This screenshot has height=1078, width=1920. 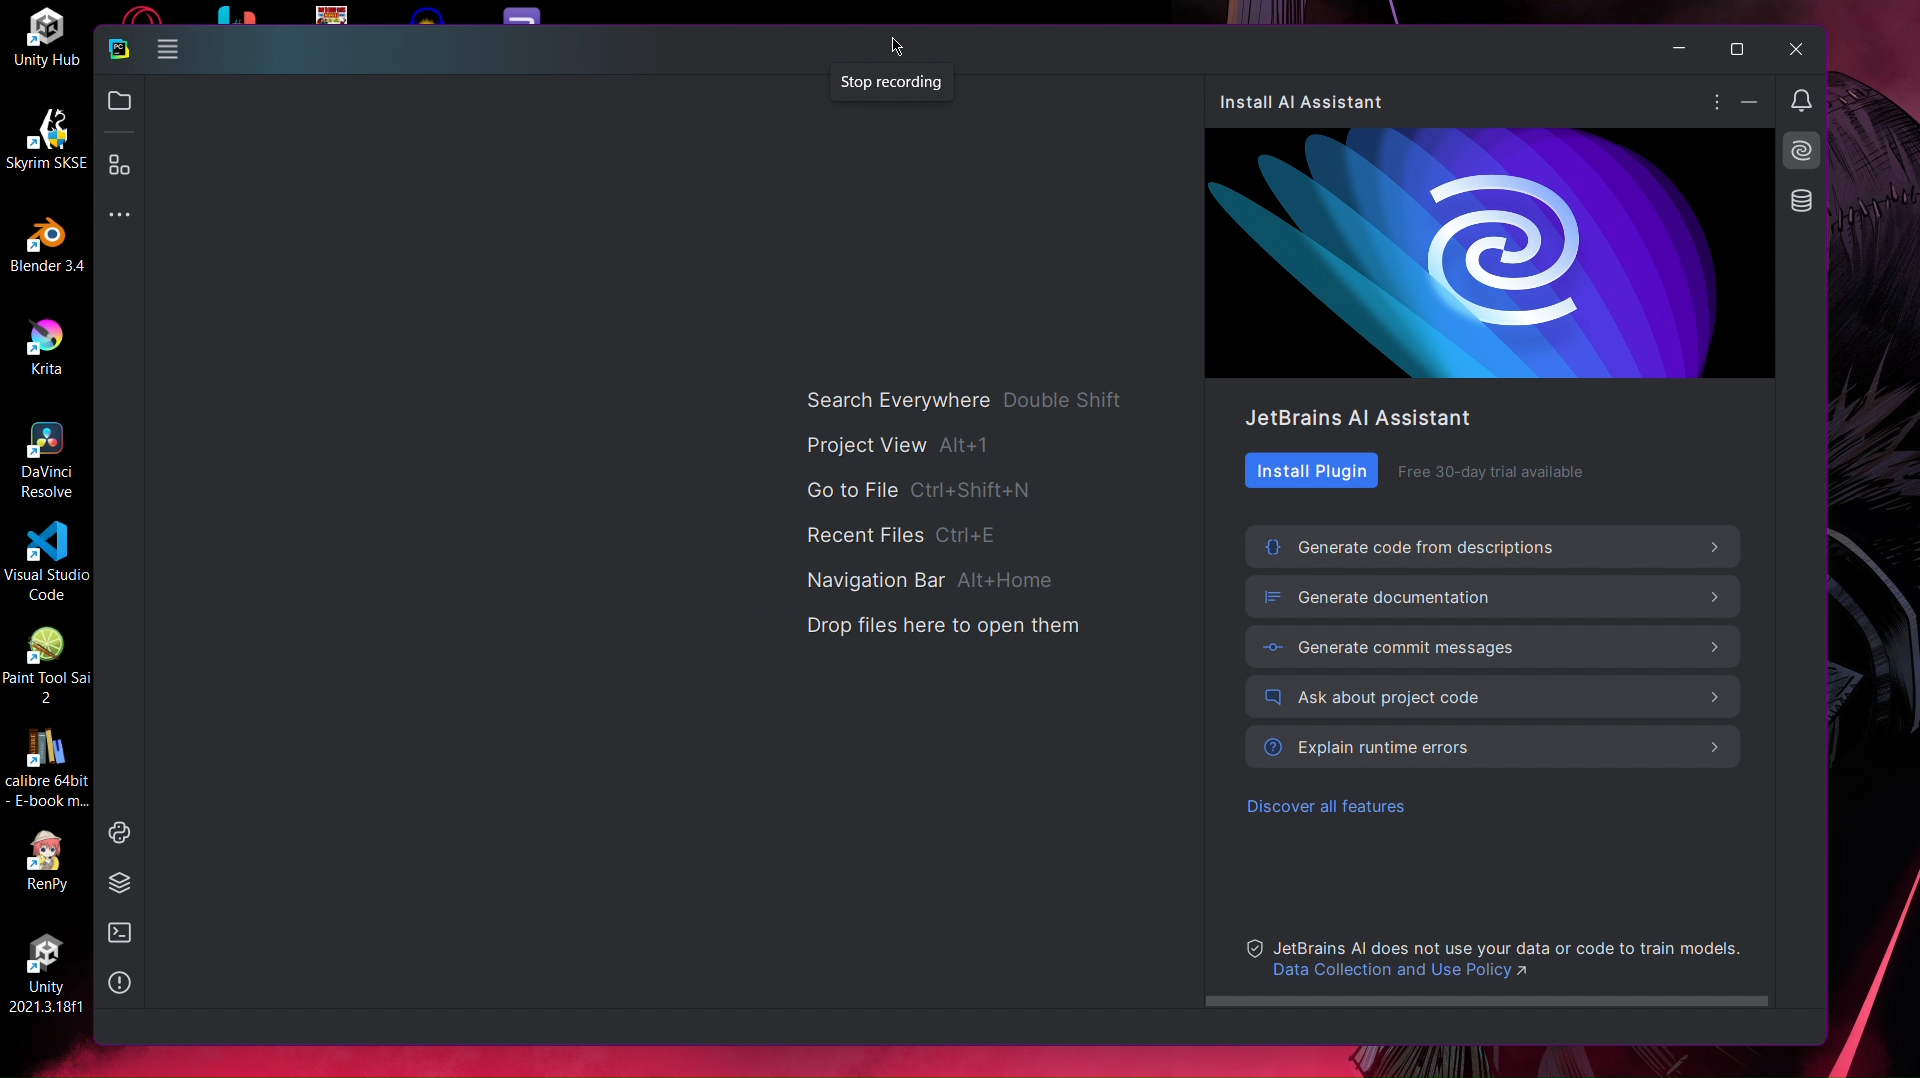 I want to click on Open folder, so click(x=119, y=98).